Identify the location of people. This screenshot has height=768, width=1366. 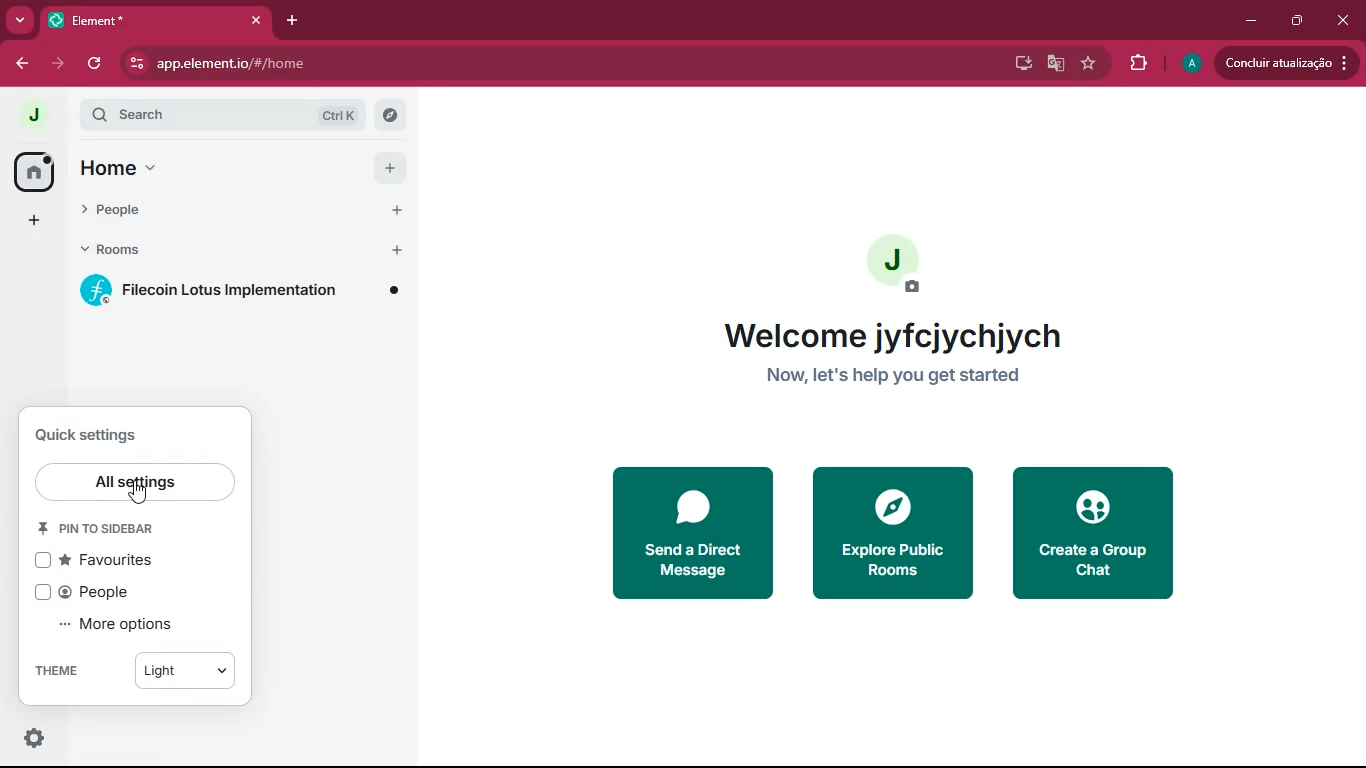
(134, 210).